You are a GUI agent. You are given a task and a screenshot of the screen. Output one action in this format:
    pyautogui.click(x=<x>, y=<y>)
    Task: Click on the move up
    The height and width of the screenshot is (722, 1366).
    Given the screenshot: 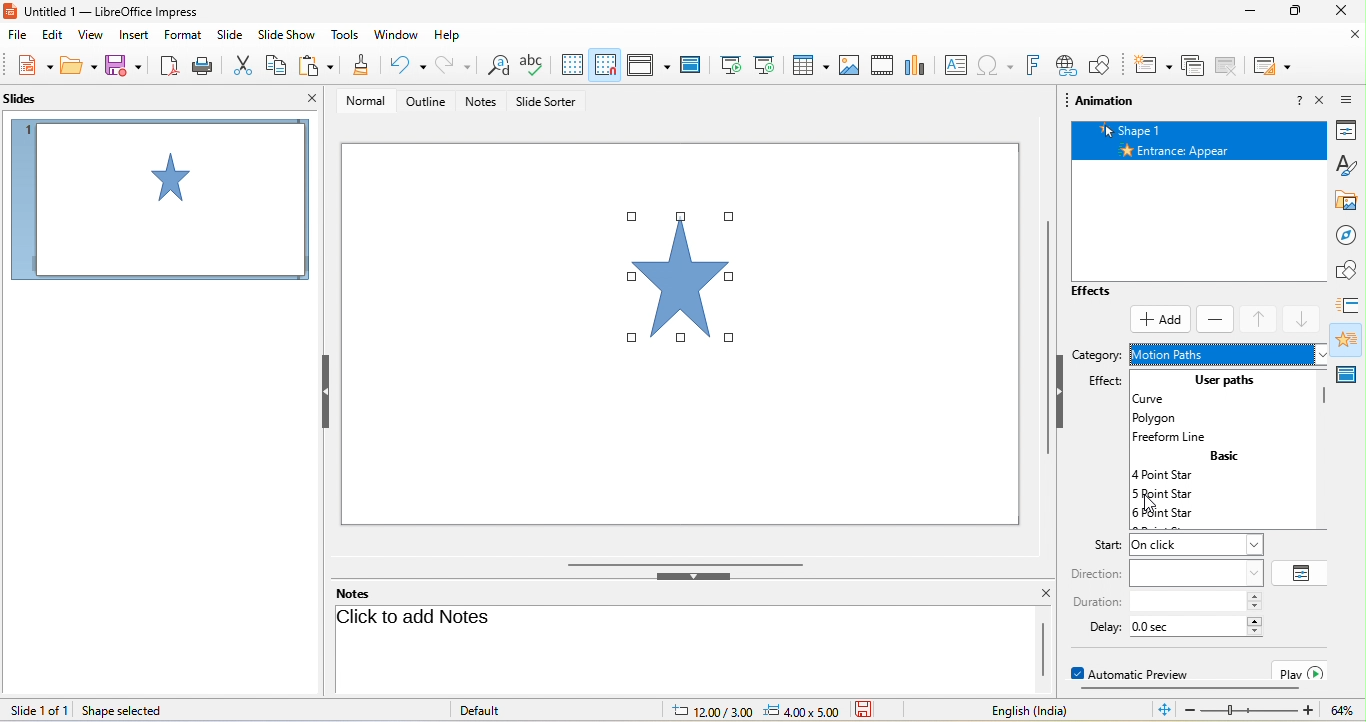 What is the action you would take?
    pyautogui.click(x=1260, y=320)
    